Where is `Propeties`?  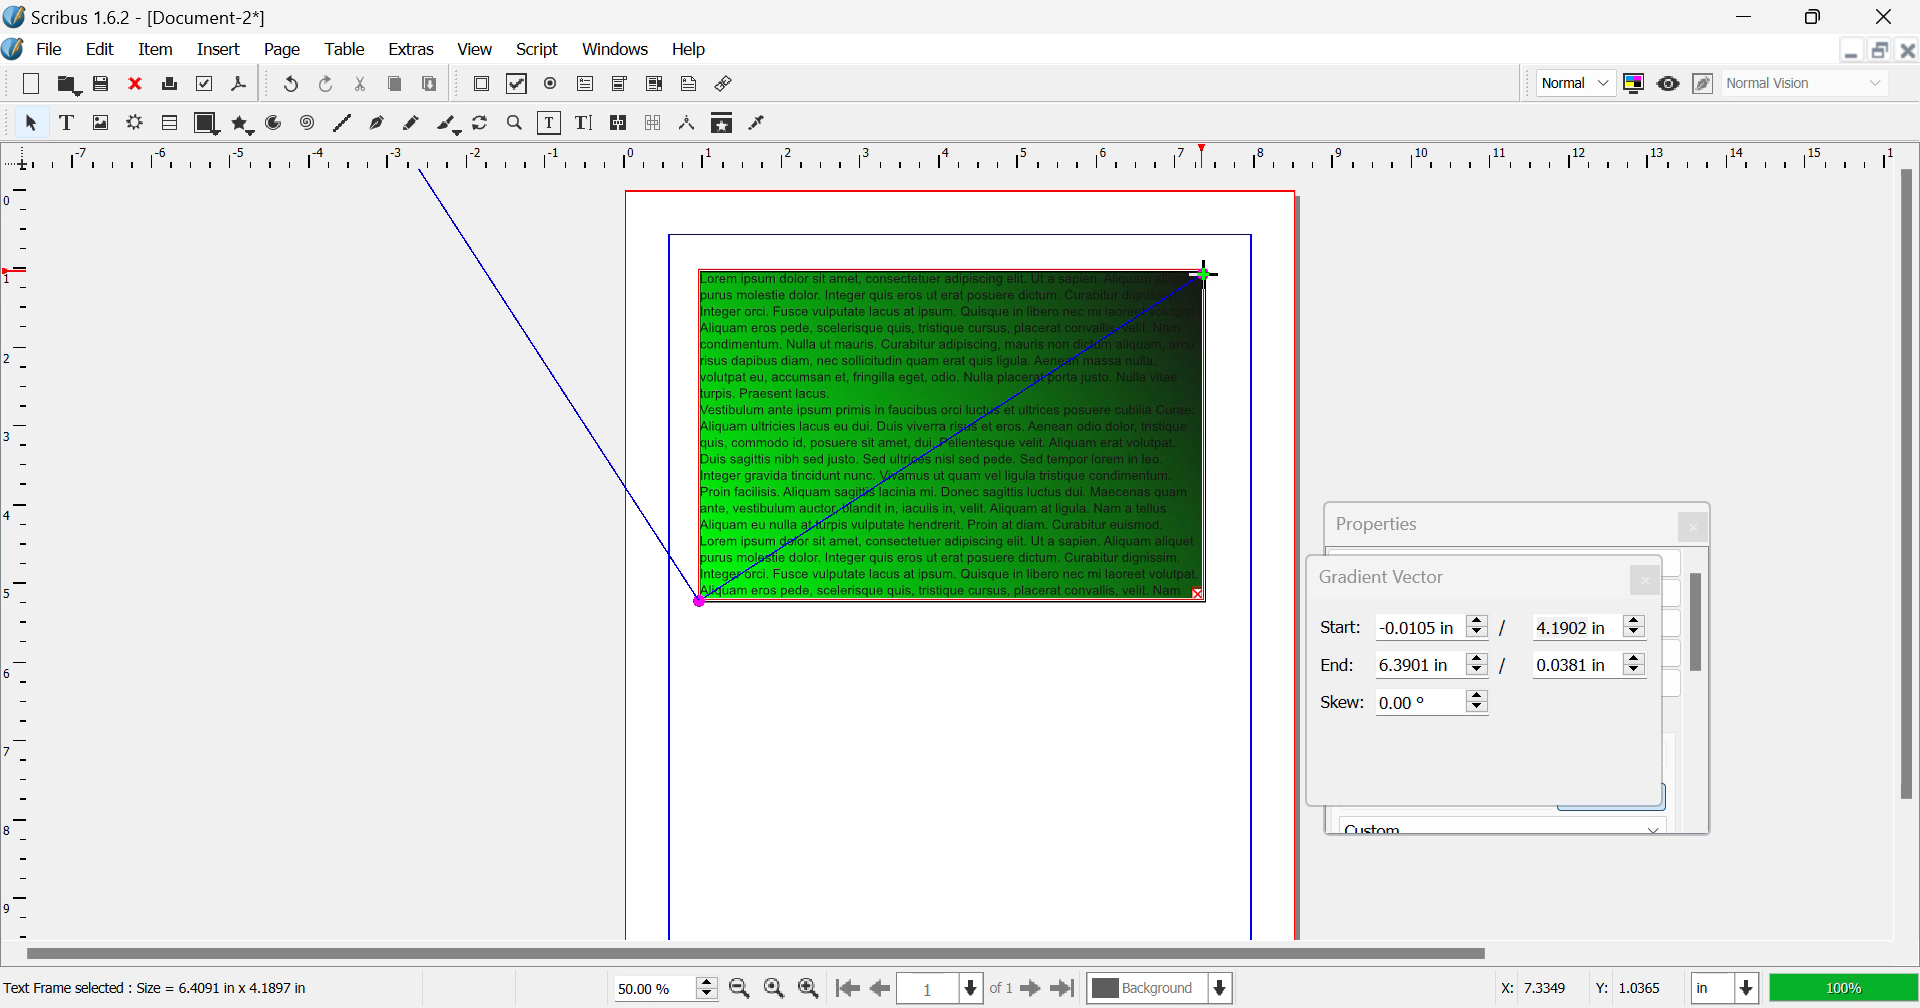 Propeties is located at coordinates (1399, 520).